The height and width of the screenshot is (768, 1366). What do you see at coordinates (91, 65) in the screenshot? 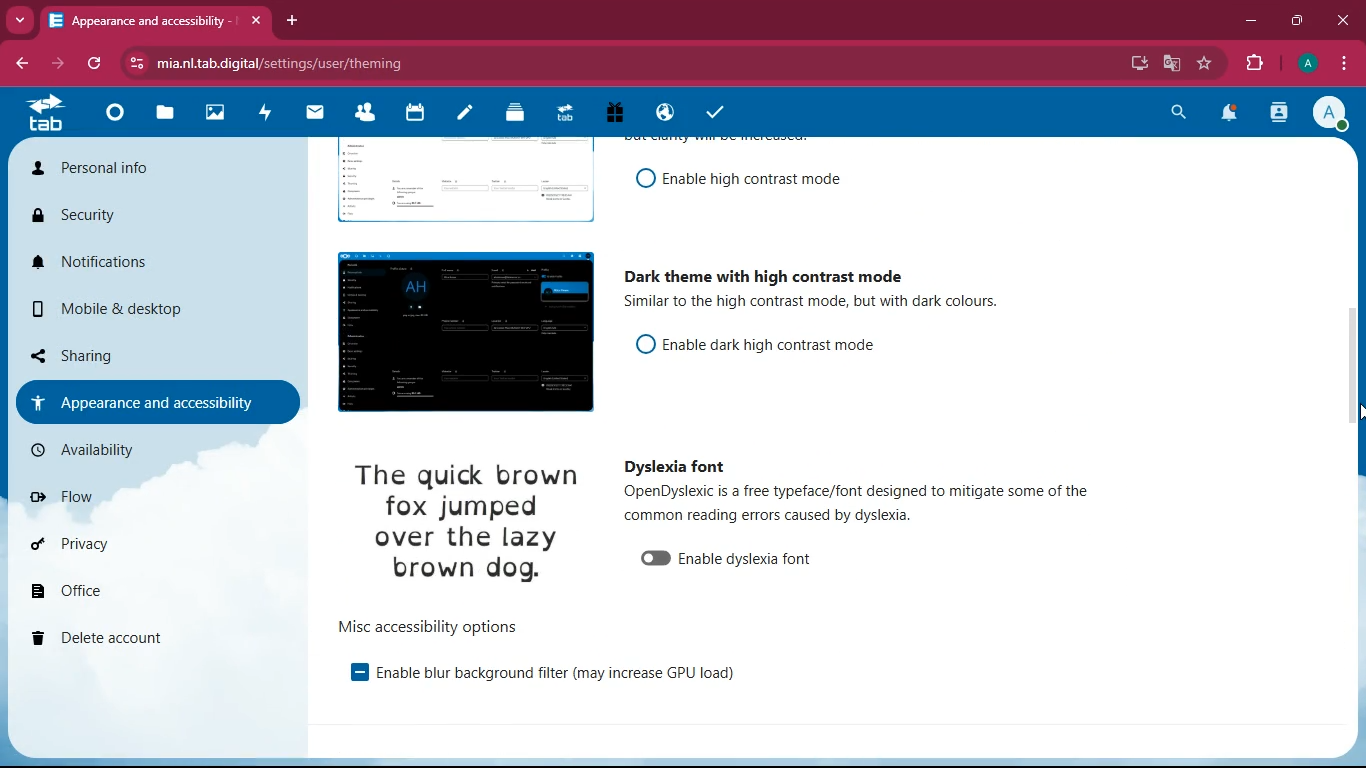
I see `refresh` at bounding box center [91, 65].